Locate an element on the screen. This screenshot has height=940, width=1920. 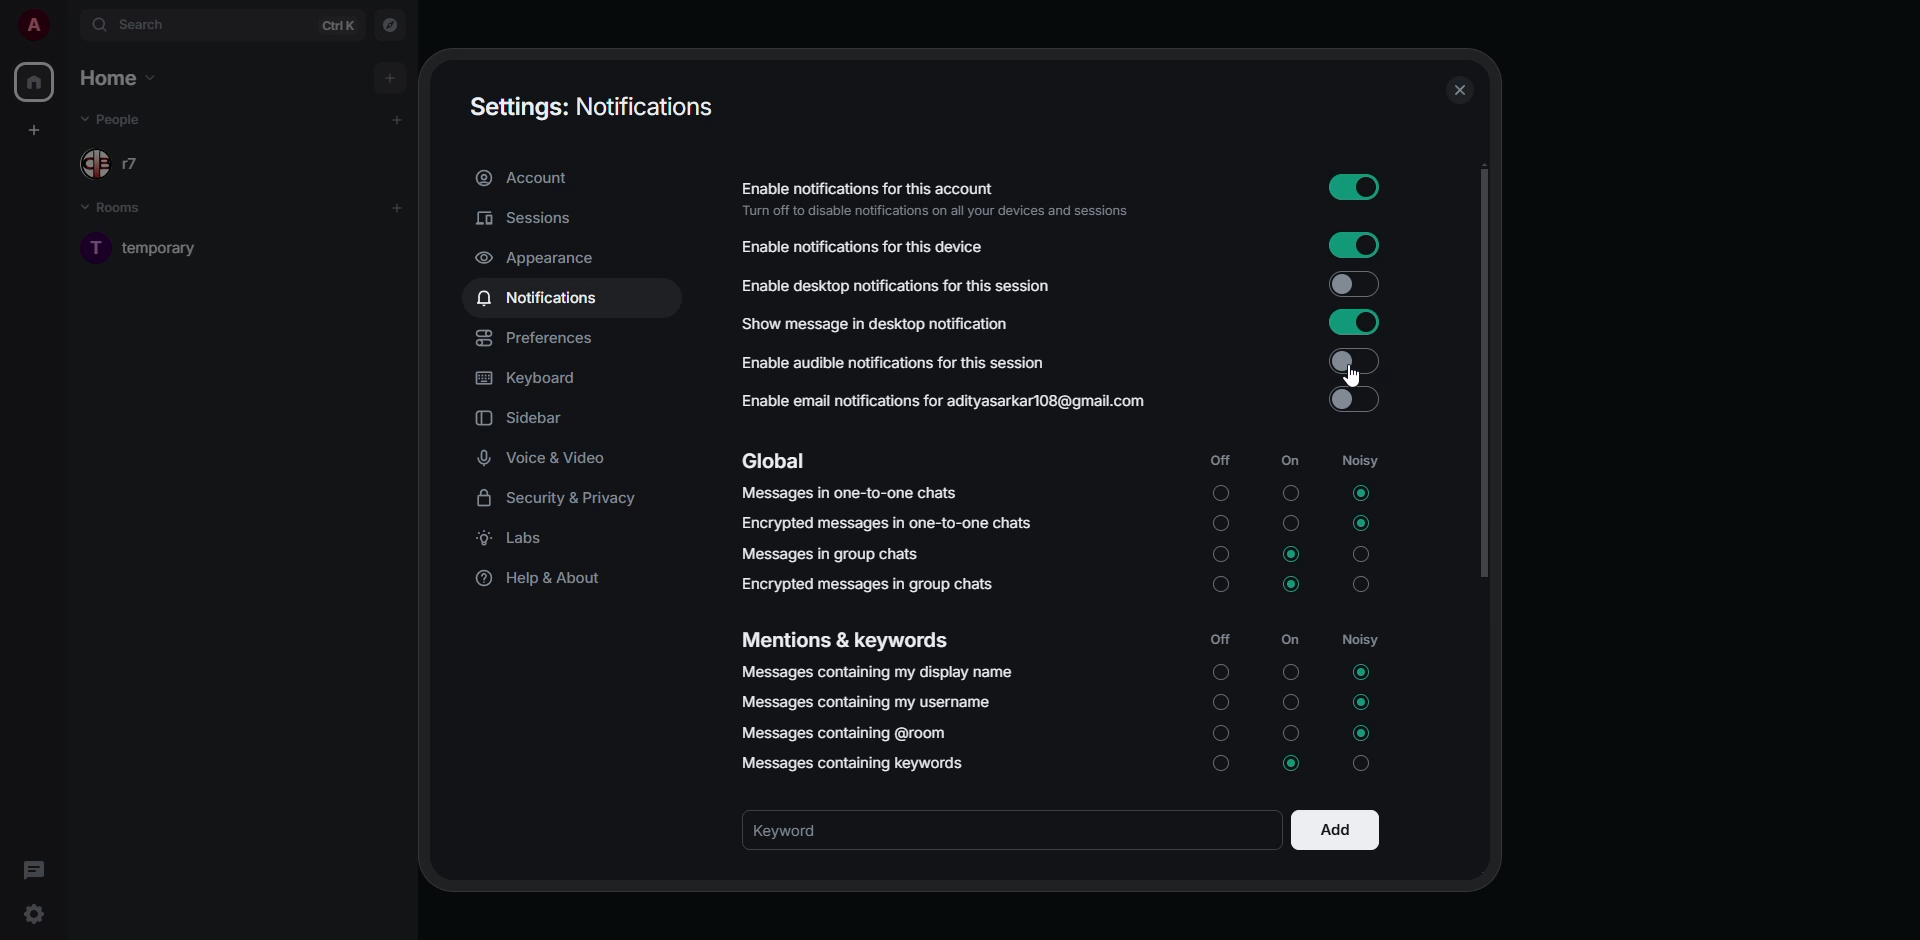
profile is located at coordinates (33, 24).